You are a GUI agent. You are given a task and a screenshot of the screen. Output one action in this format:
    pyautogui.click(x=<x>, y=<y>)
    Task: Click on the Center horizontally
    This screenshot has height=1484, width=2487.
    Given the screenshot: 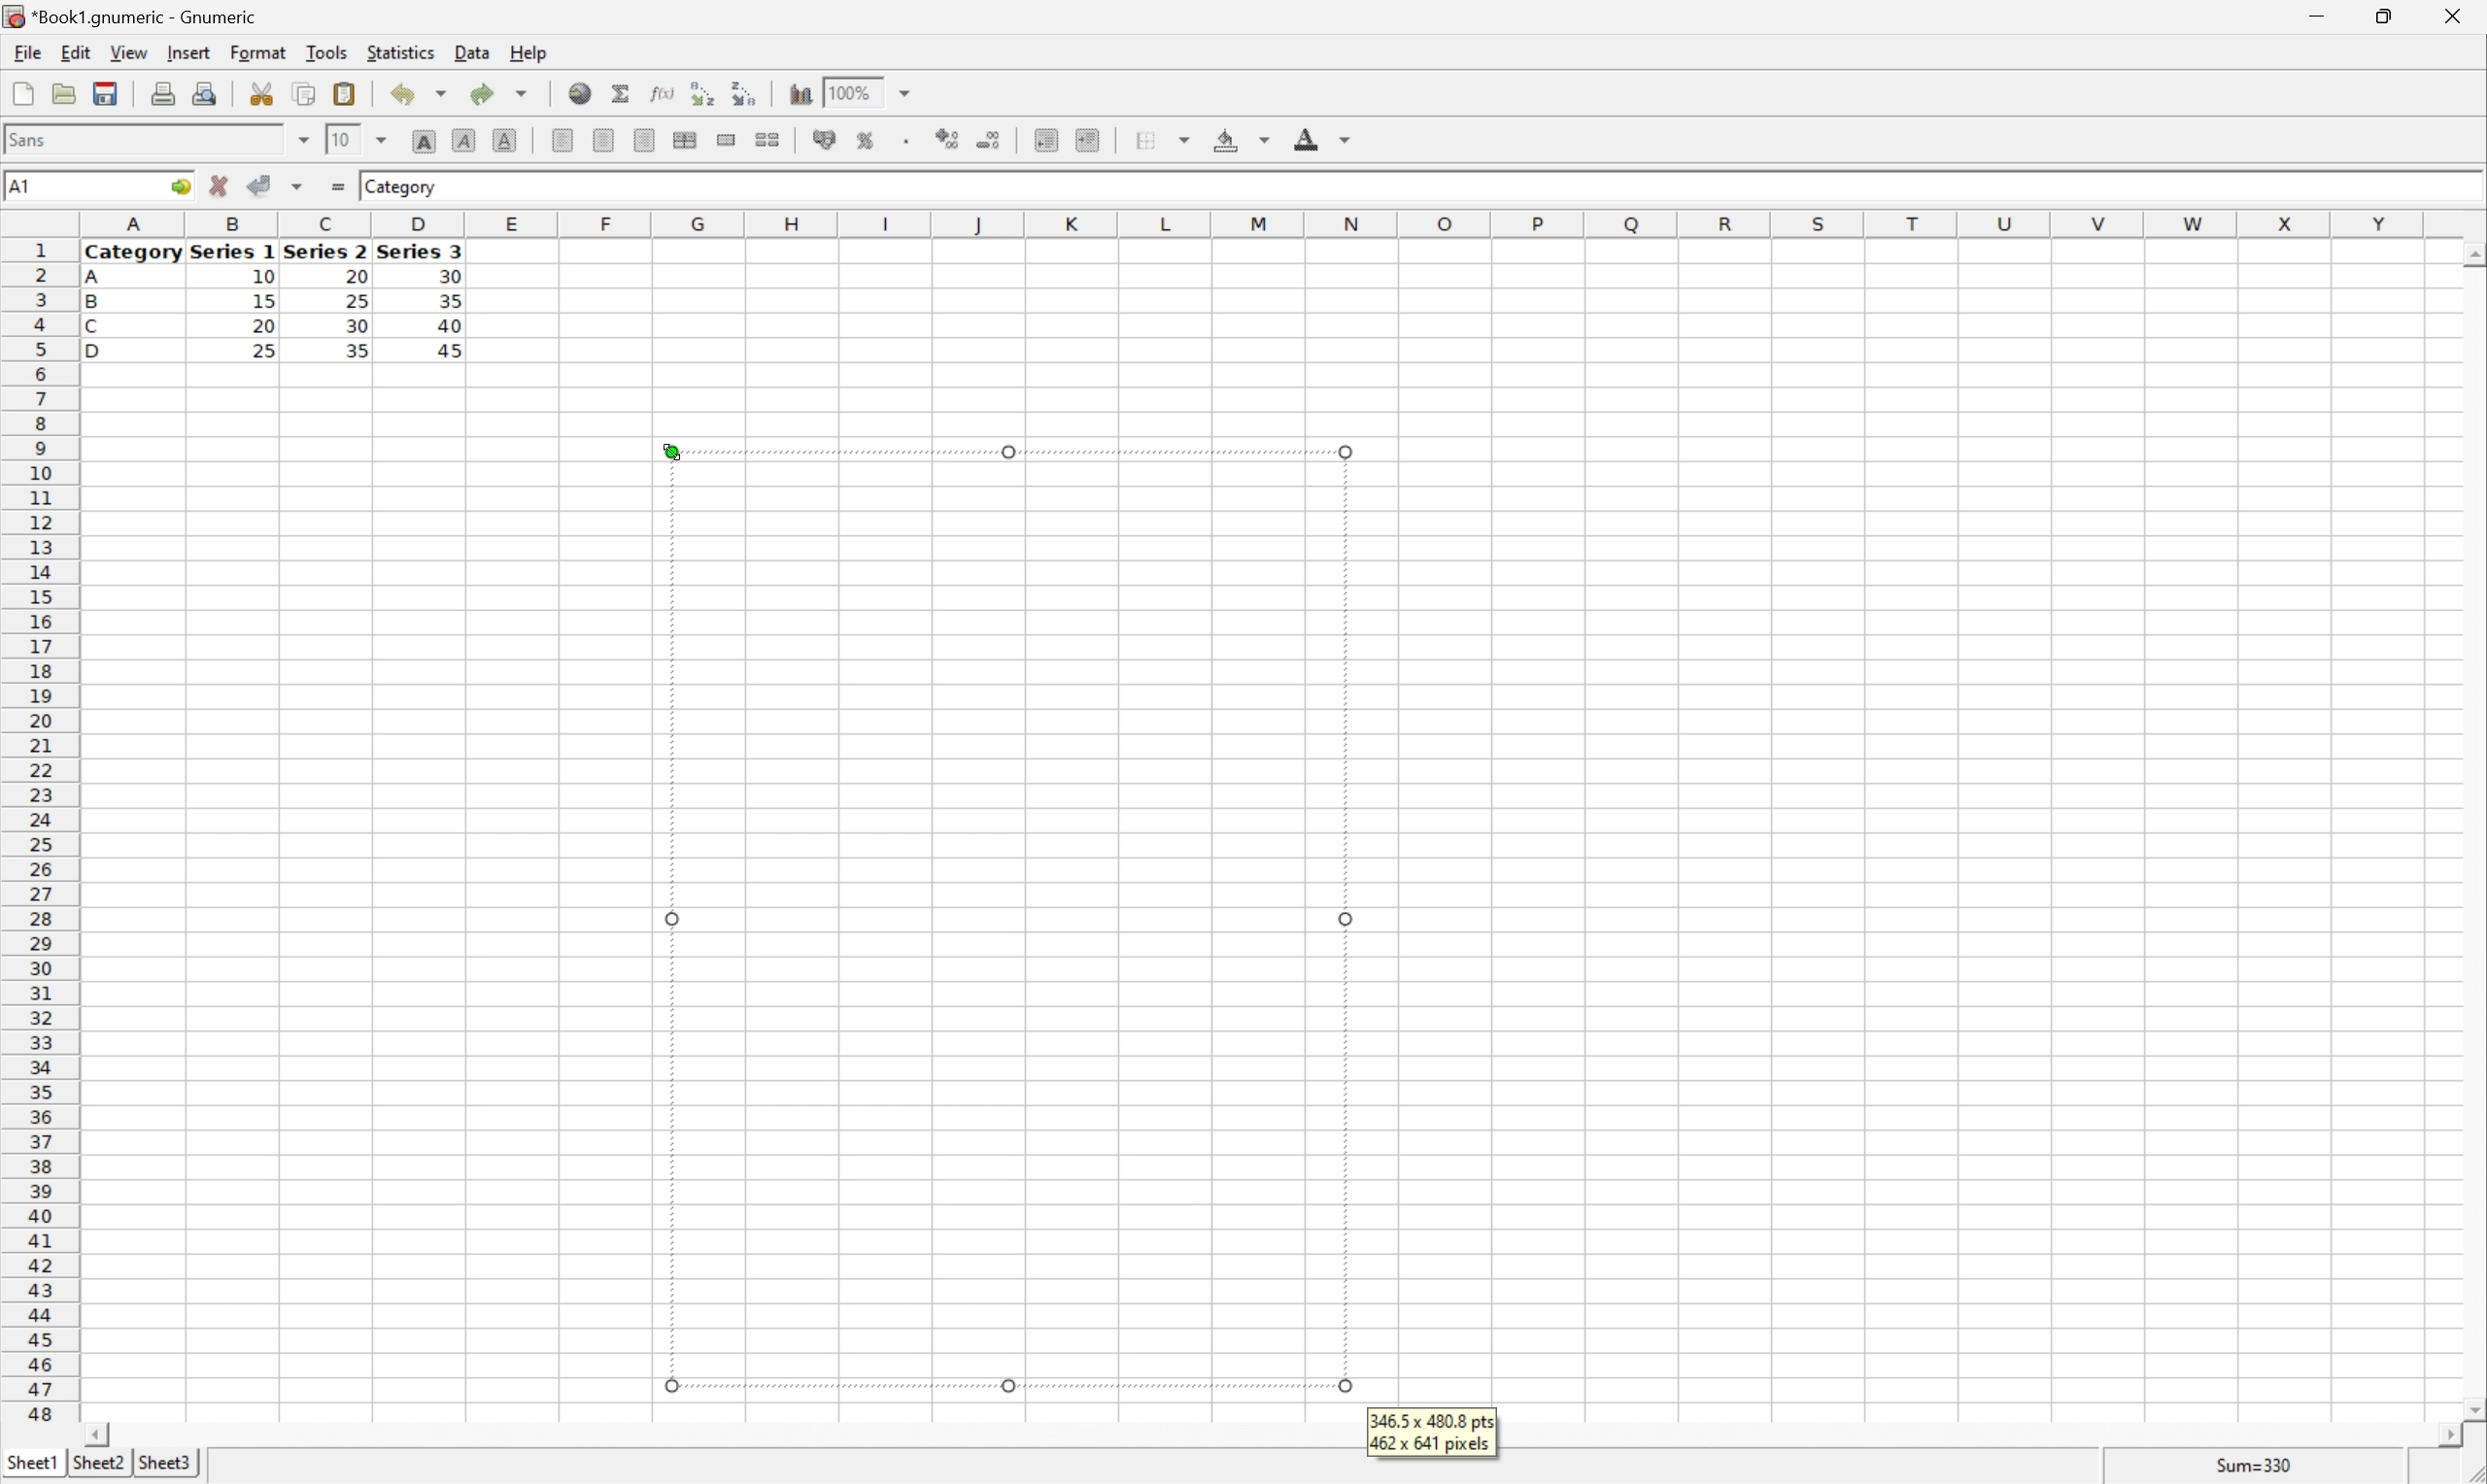 What is the action you would take?
    pyautogui.click(x=605, y=138)
    